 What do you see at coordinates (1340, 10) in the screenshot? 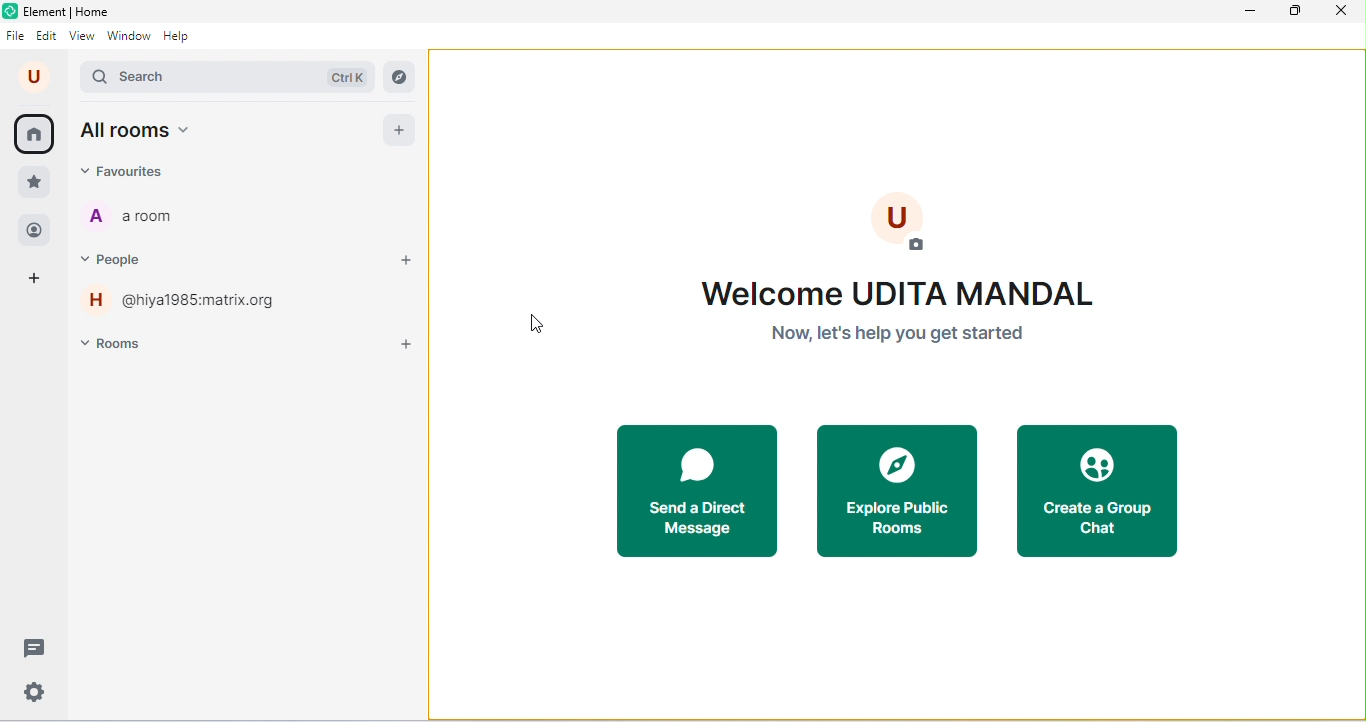
I see `close` at bounding box center [1340, 10].